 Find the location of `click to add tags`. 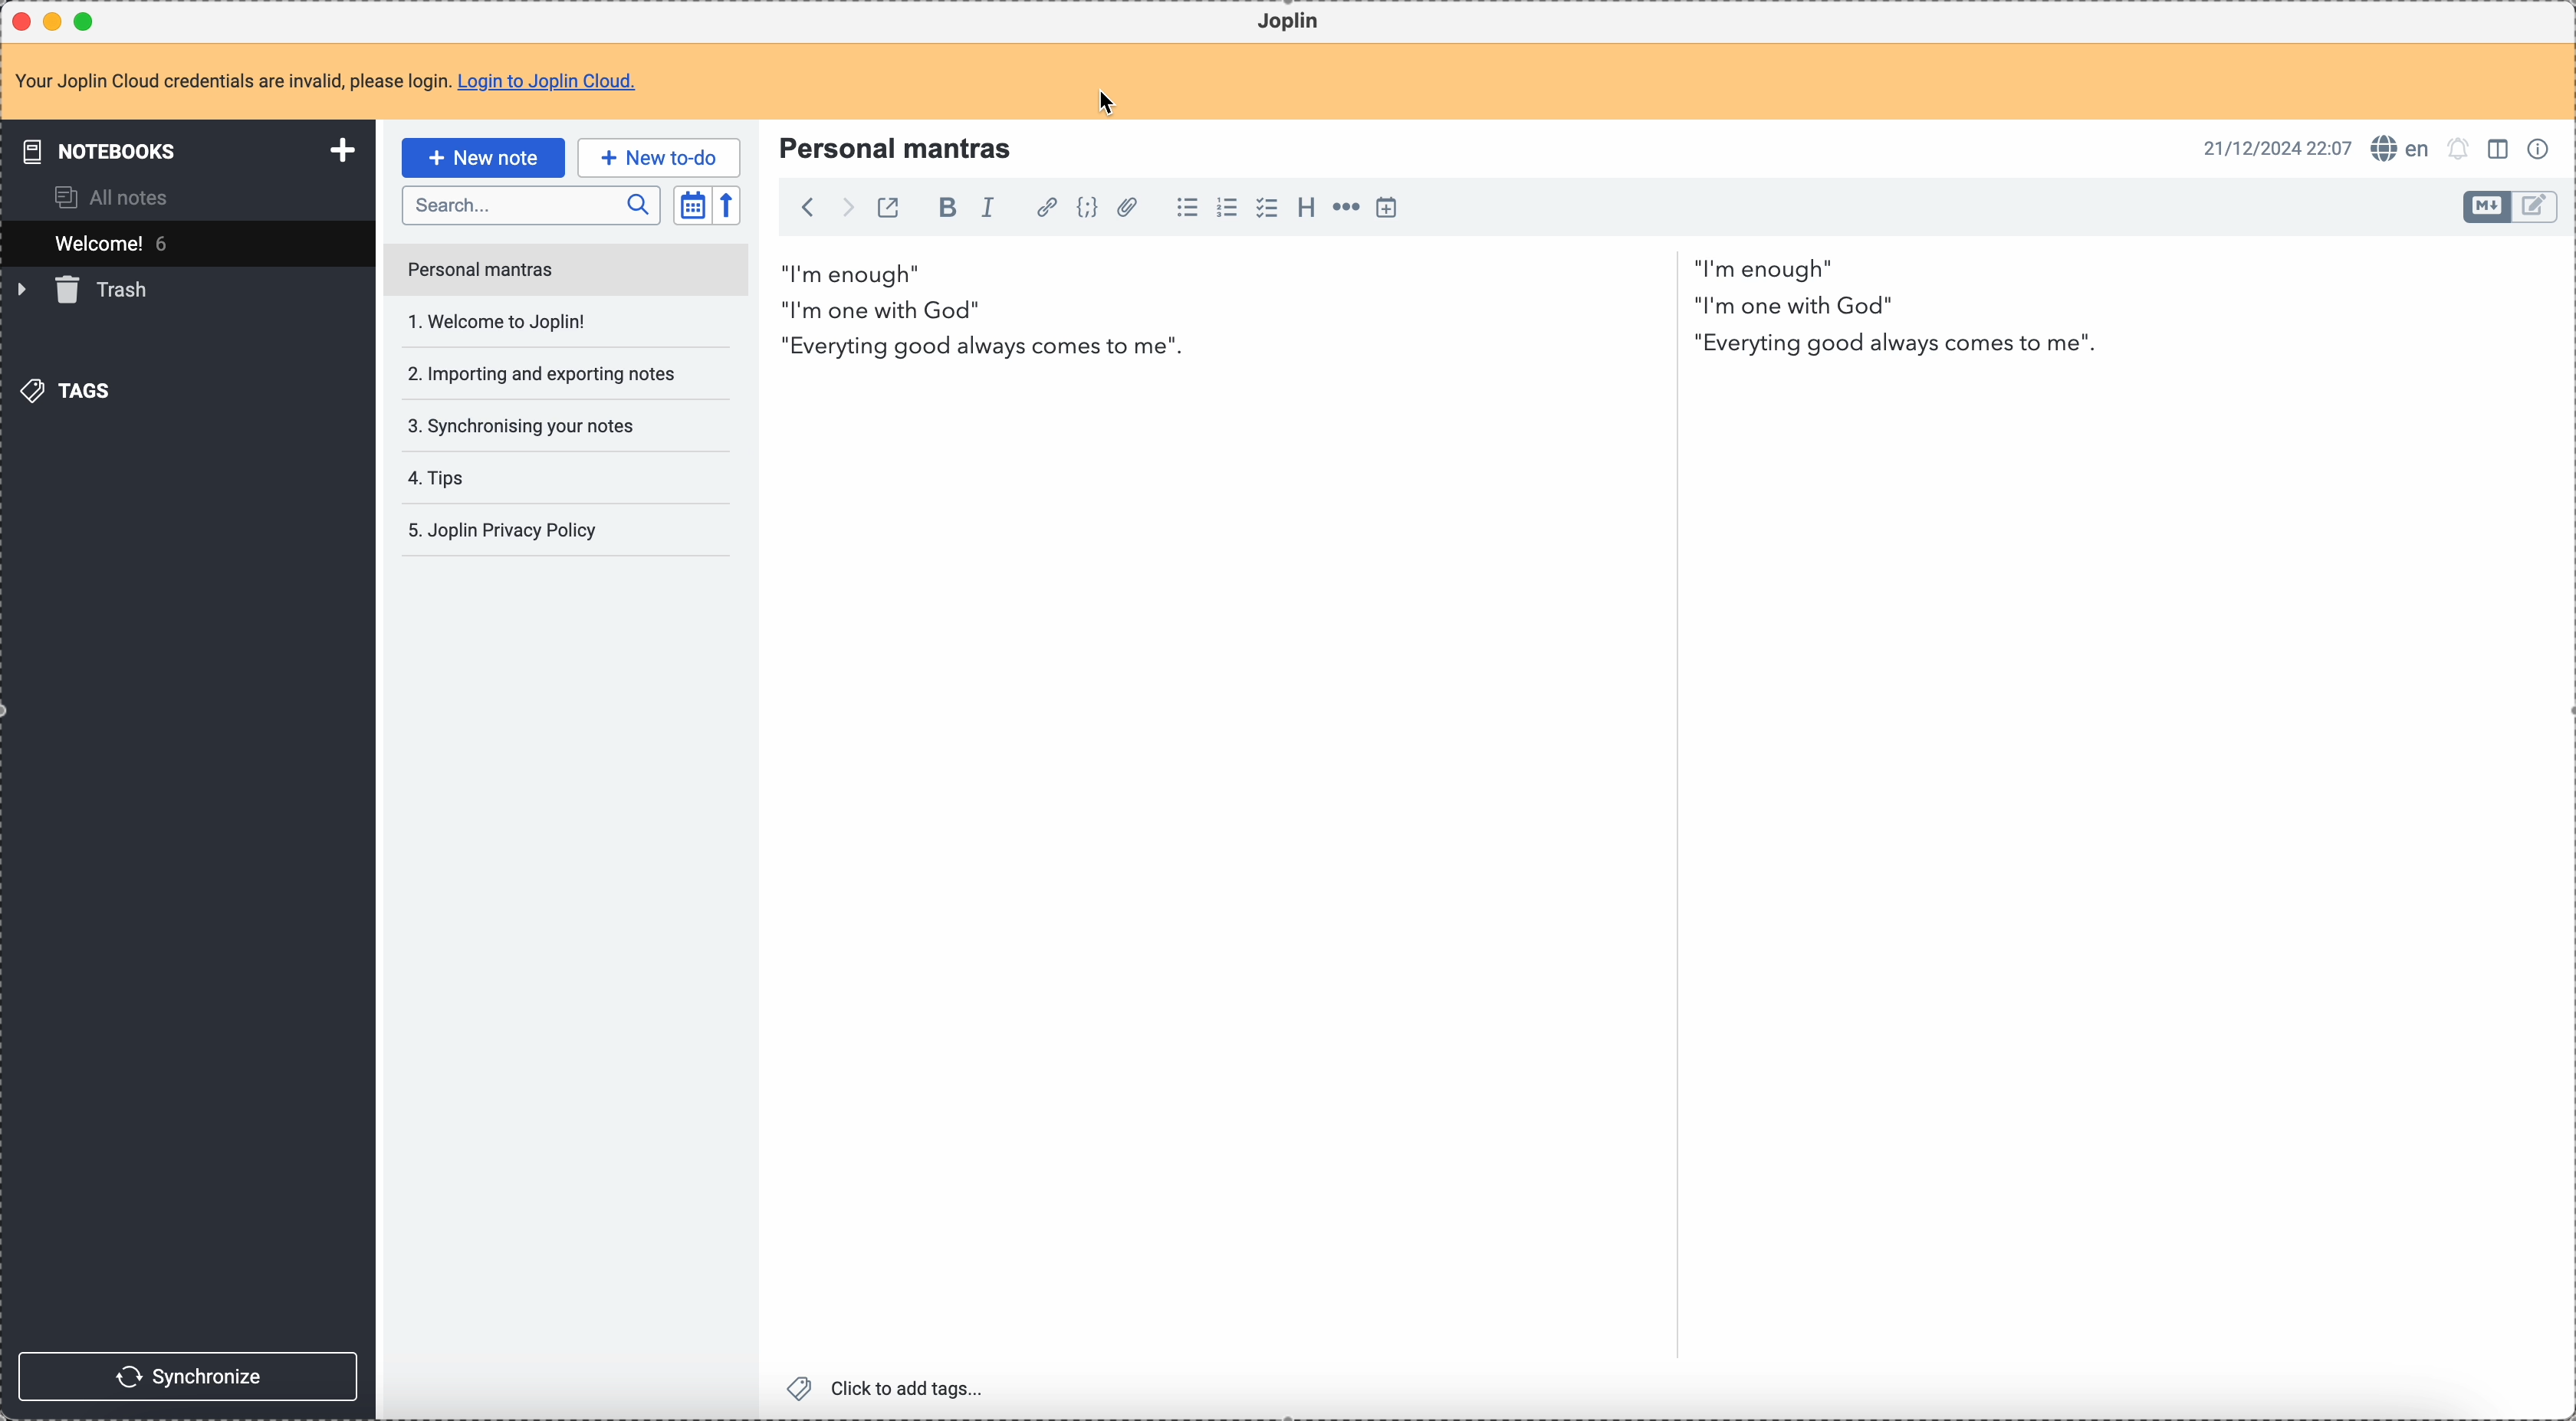

click to add tags is located at coordinates (890, 1386).